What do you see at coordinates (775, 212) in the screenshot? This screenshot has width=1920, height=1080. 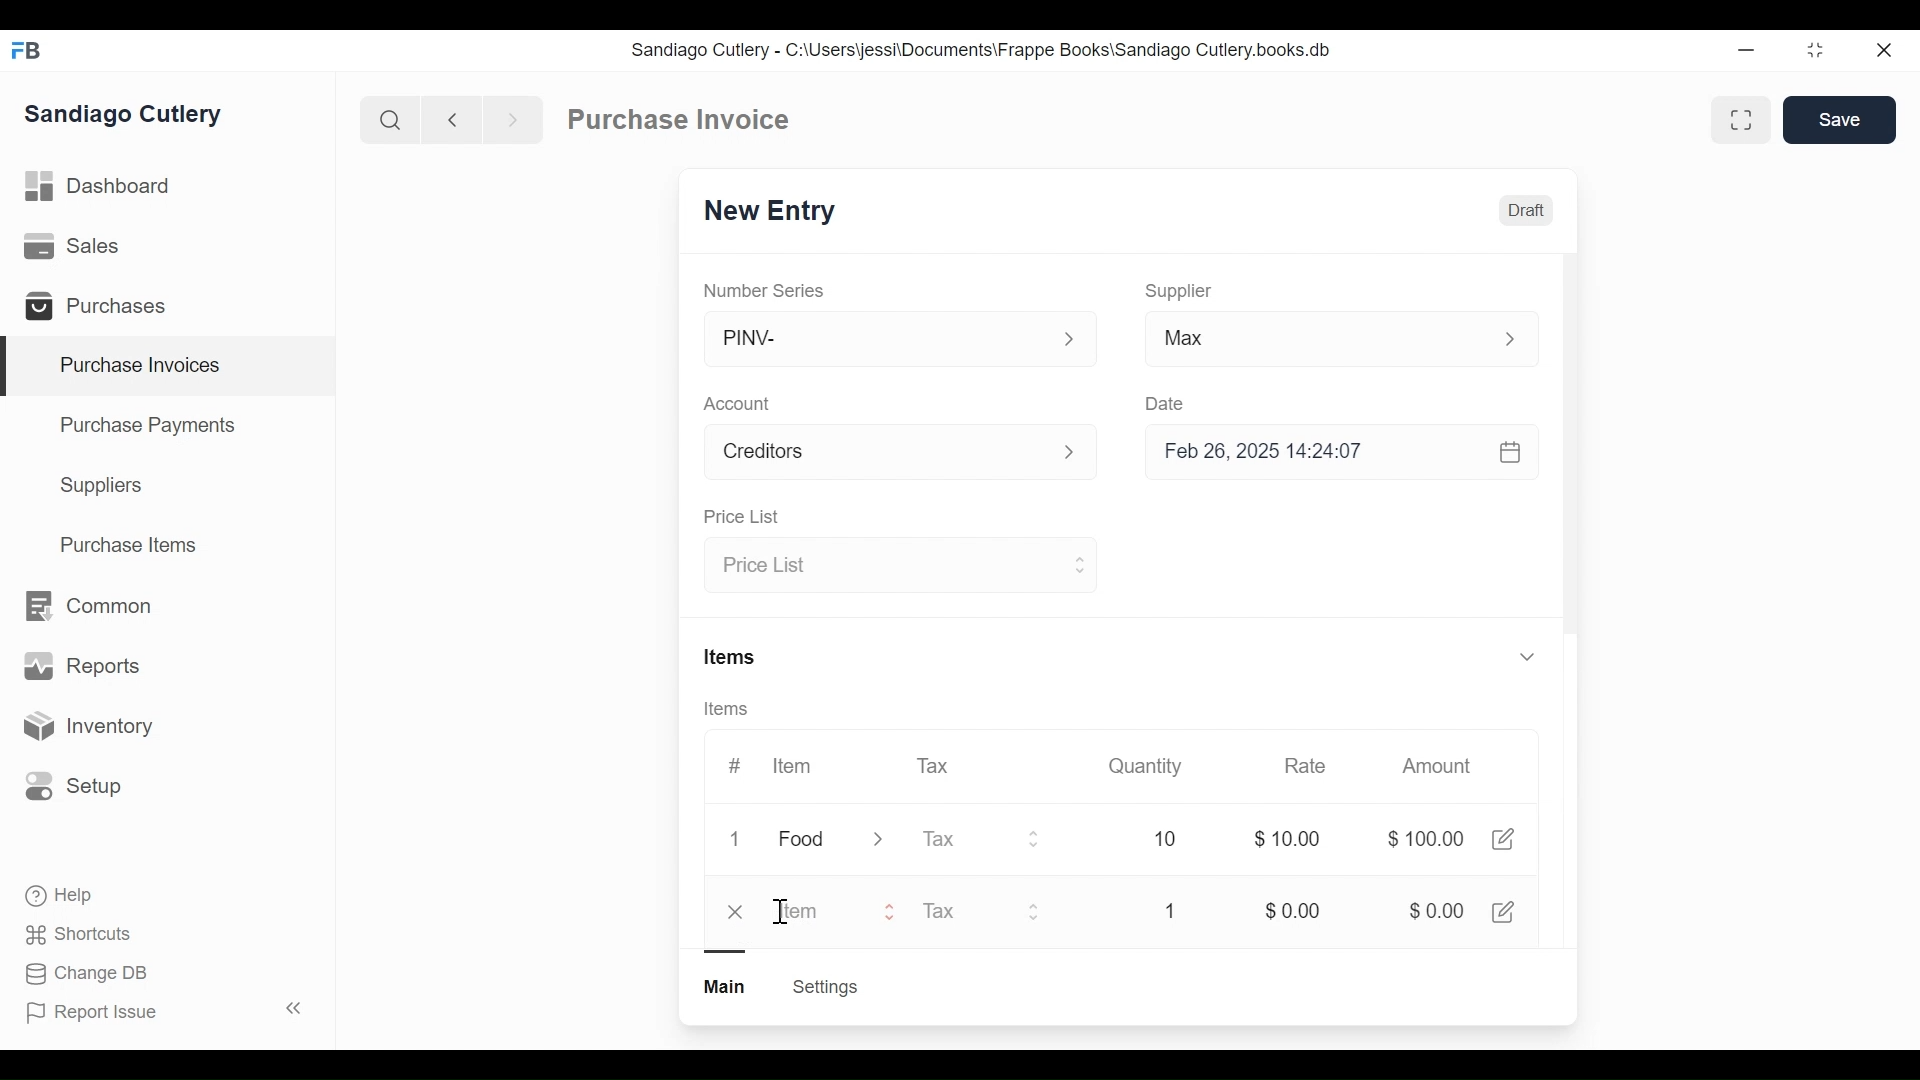 I see `New Entry` at bounding box center [775, 212].